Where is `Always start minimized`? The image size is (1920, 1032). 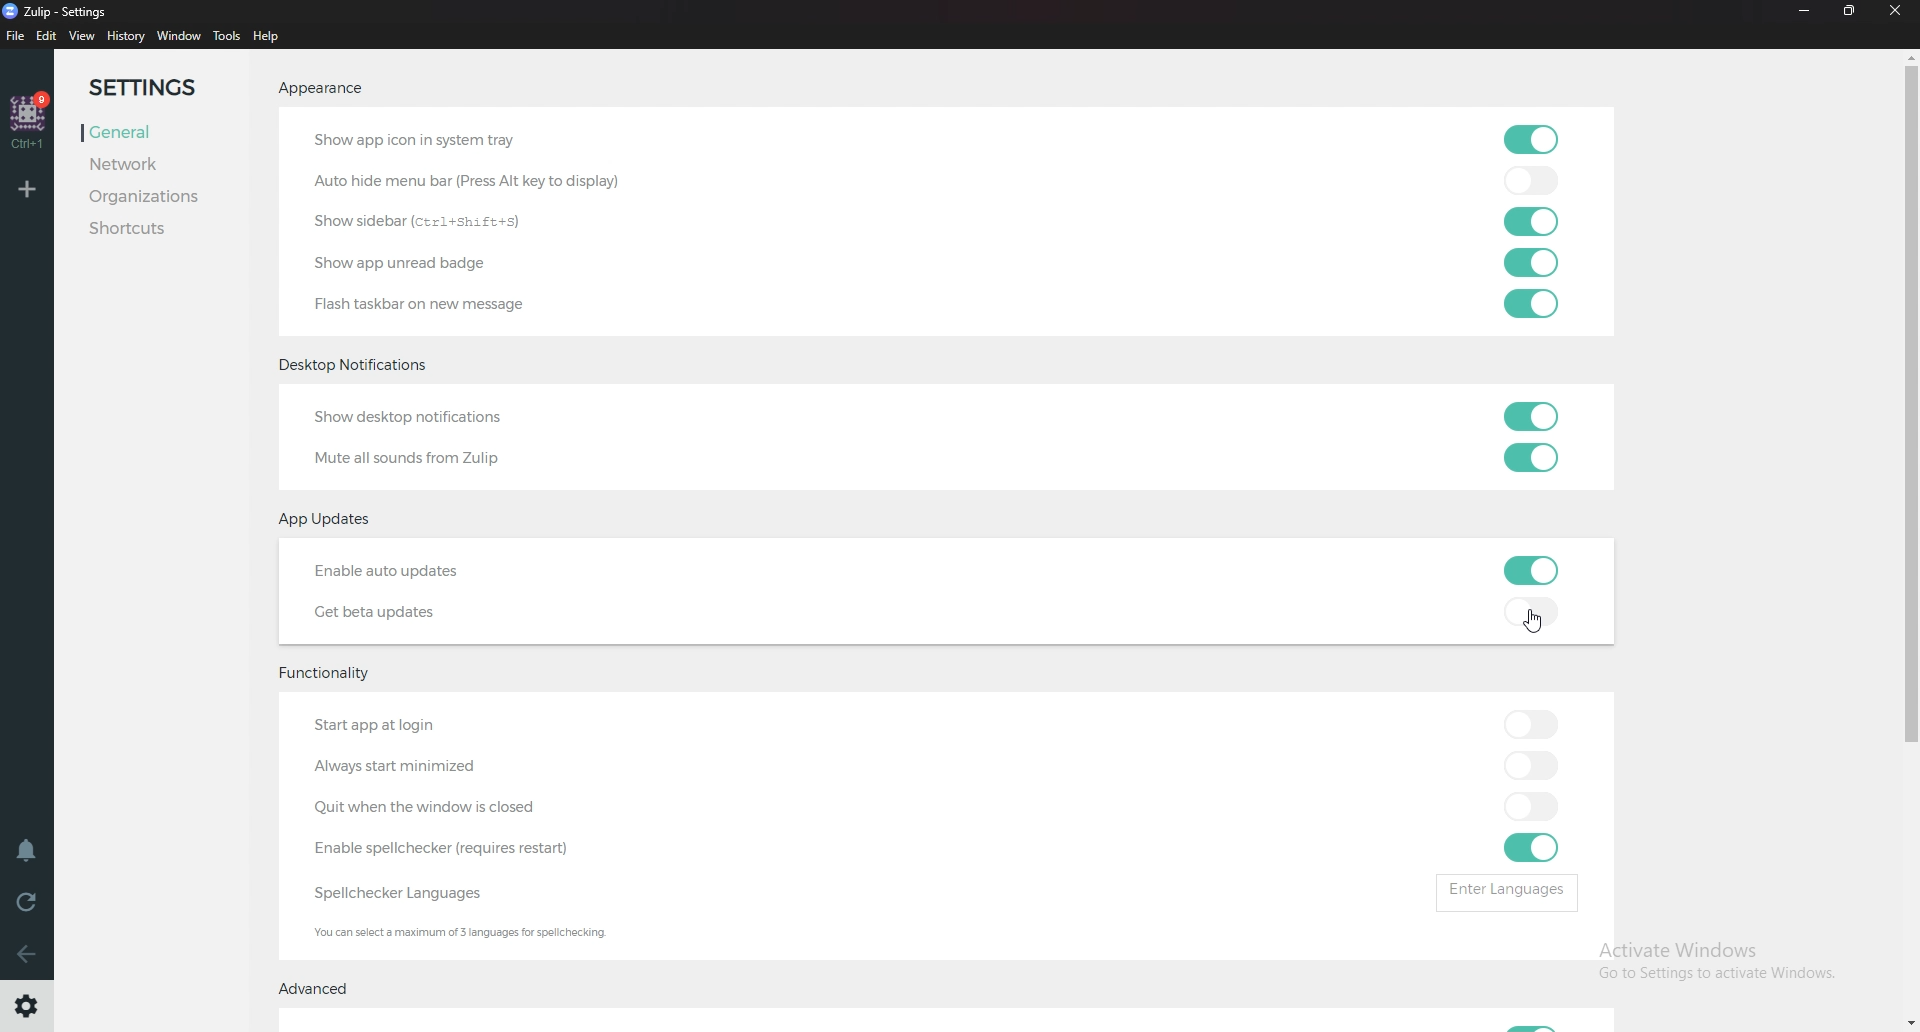
Always start minimized is located at coordinates (399, 767).